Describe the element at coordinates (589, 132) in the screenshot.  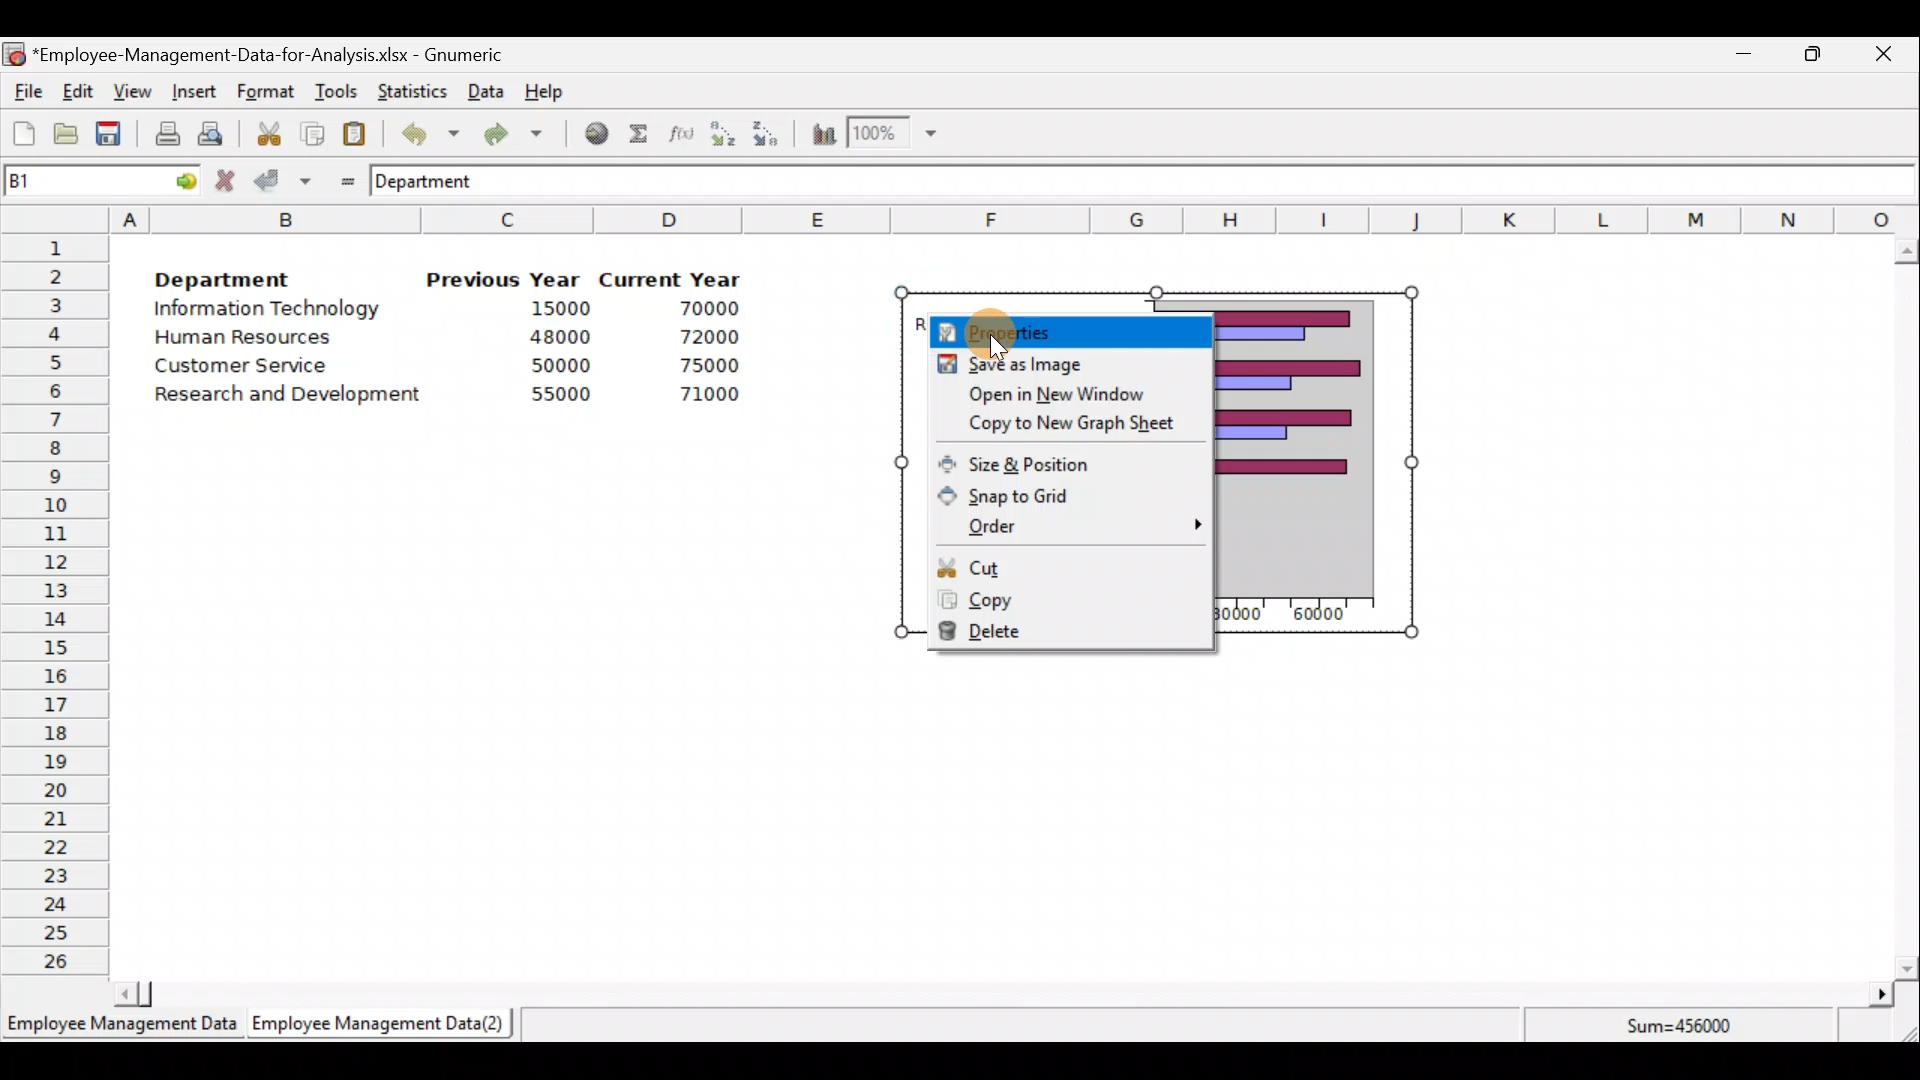
I see `Insert hyperlink` at that location.